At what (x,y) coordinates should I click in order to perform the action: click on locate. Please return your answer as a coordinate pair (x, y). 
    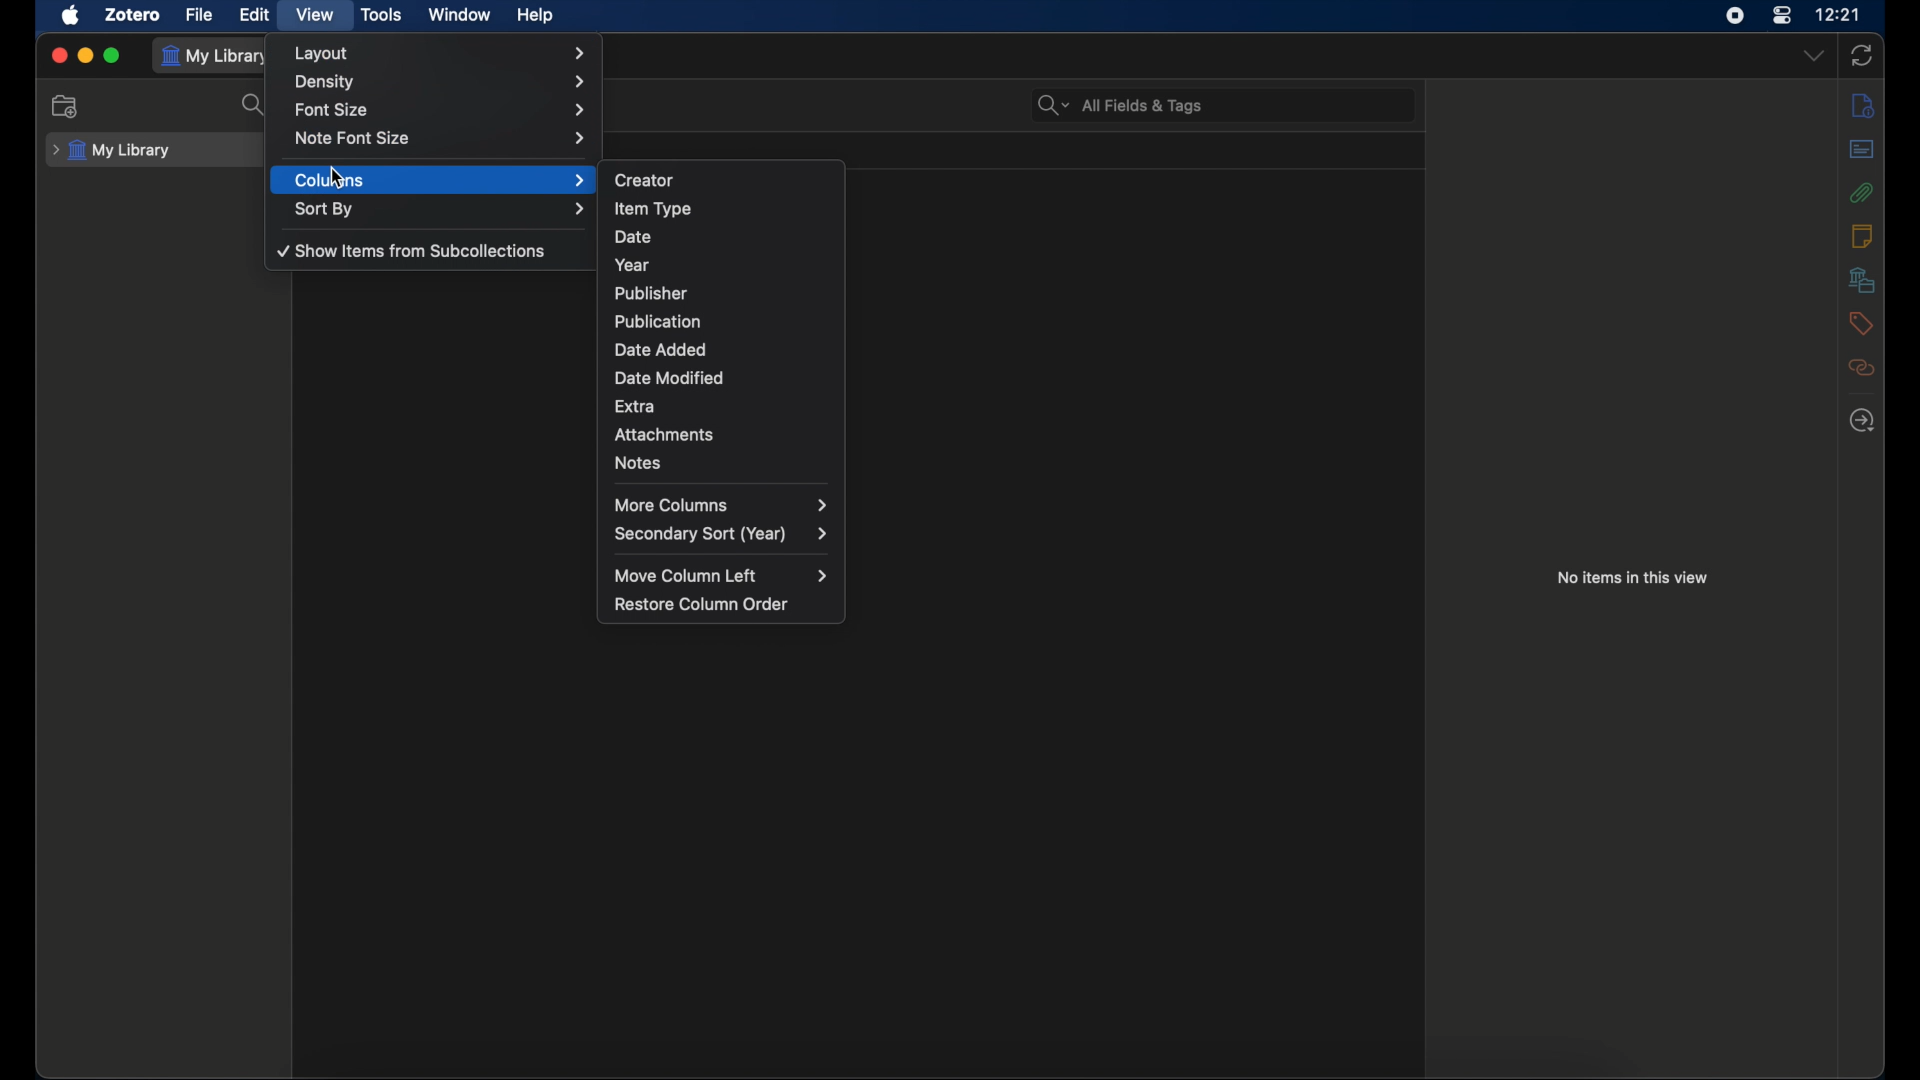
    Looking at the image, I should click on (1862, 422).